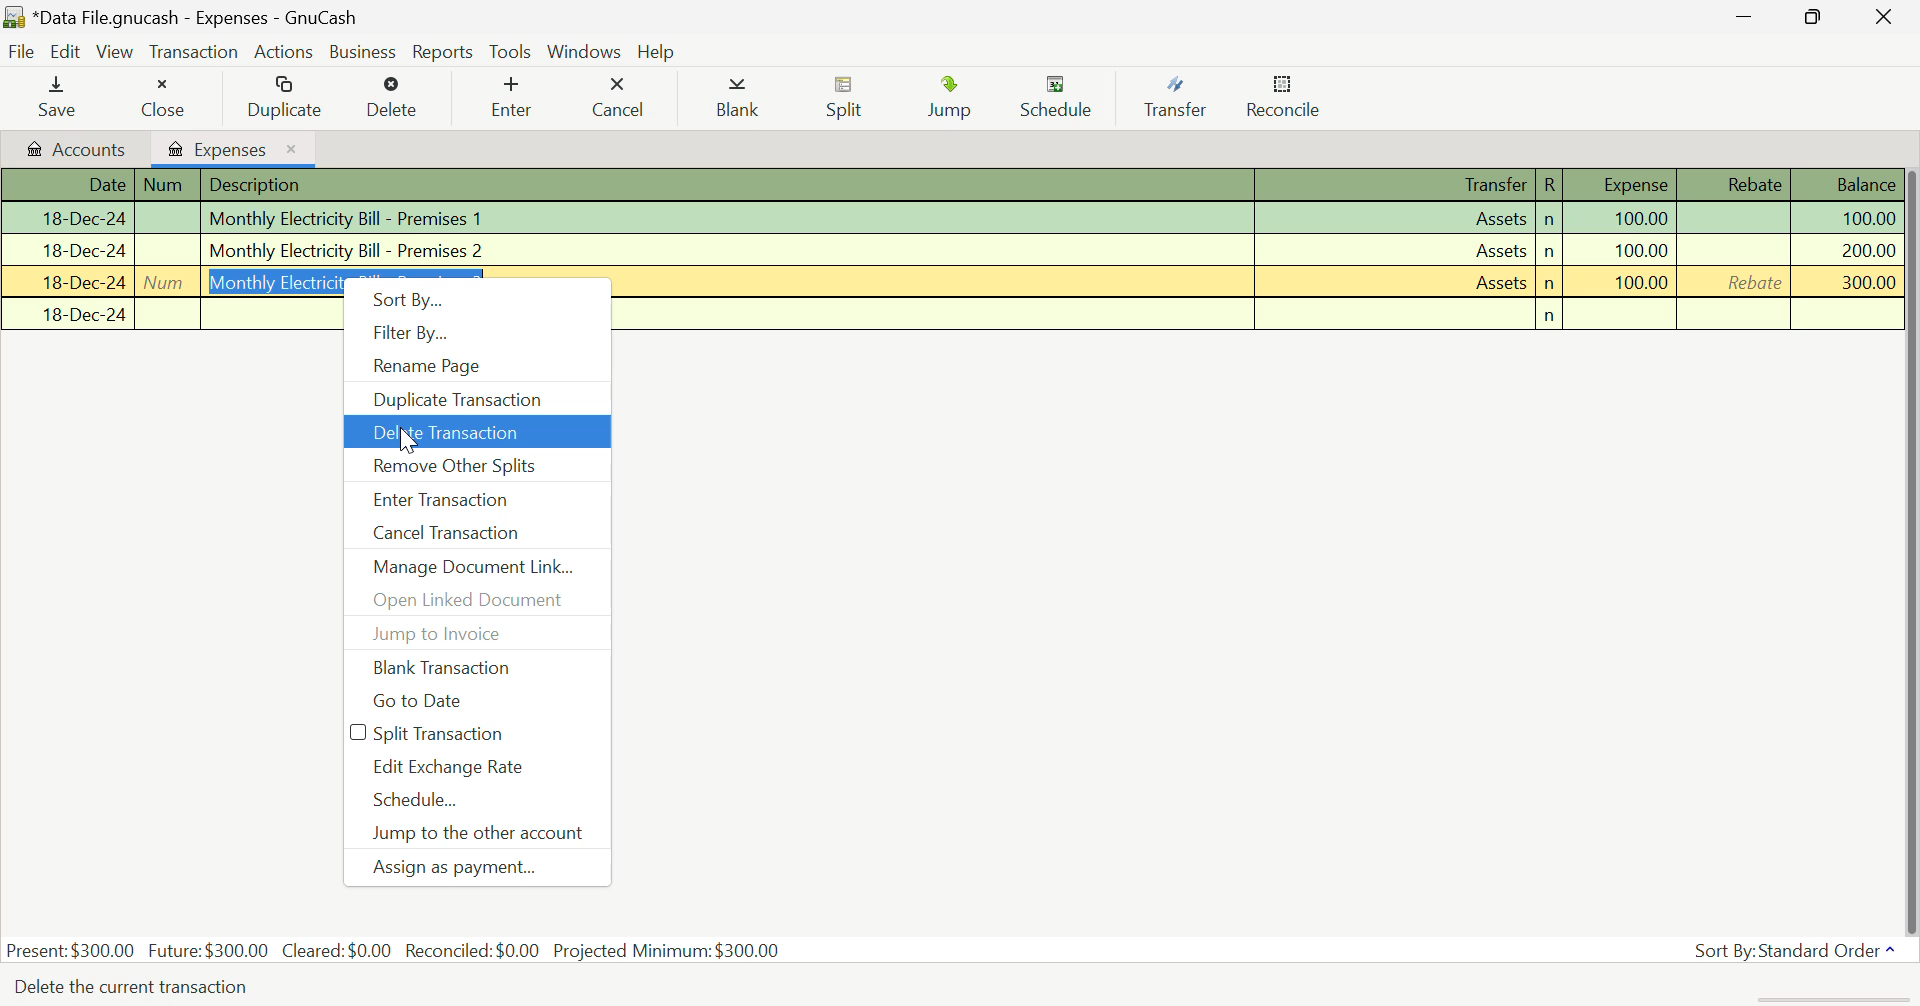 The width and height of the screenshot is (1920, 1006). I want to click on Enter, so click(517, 97).